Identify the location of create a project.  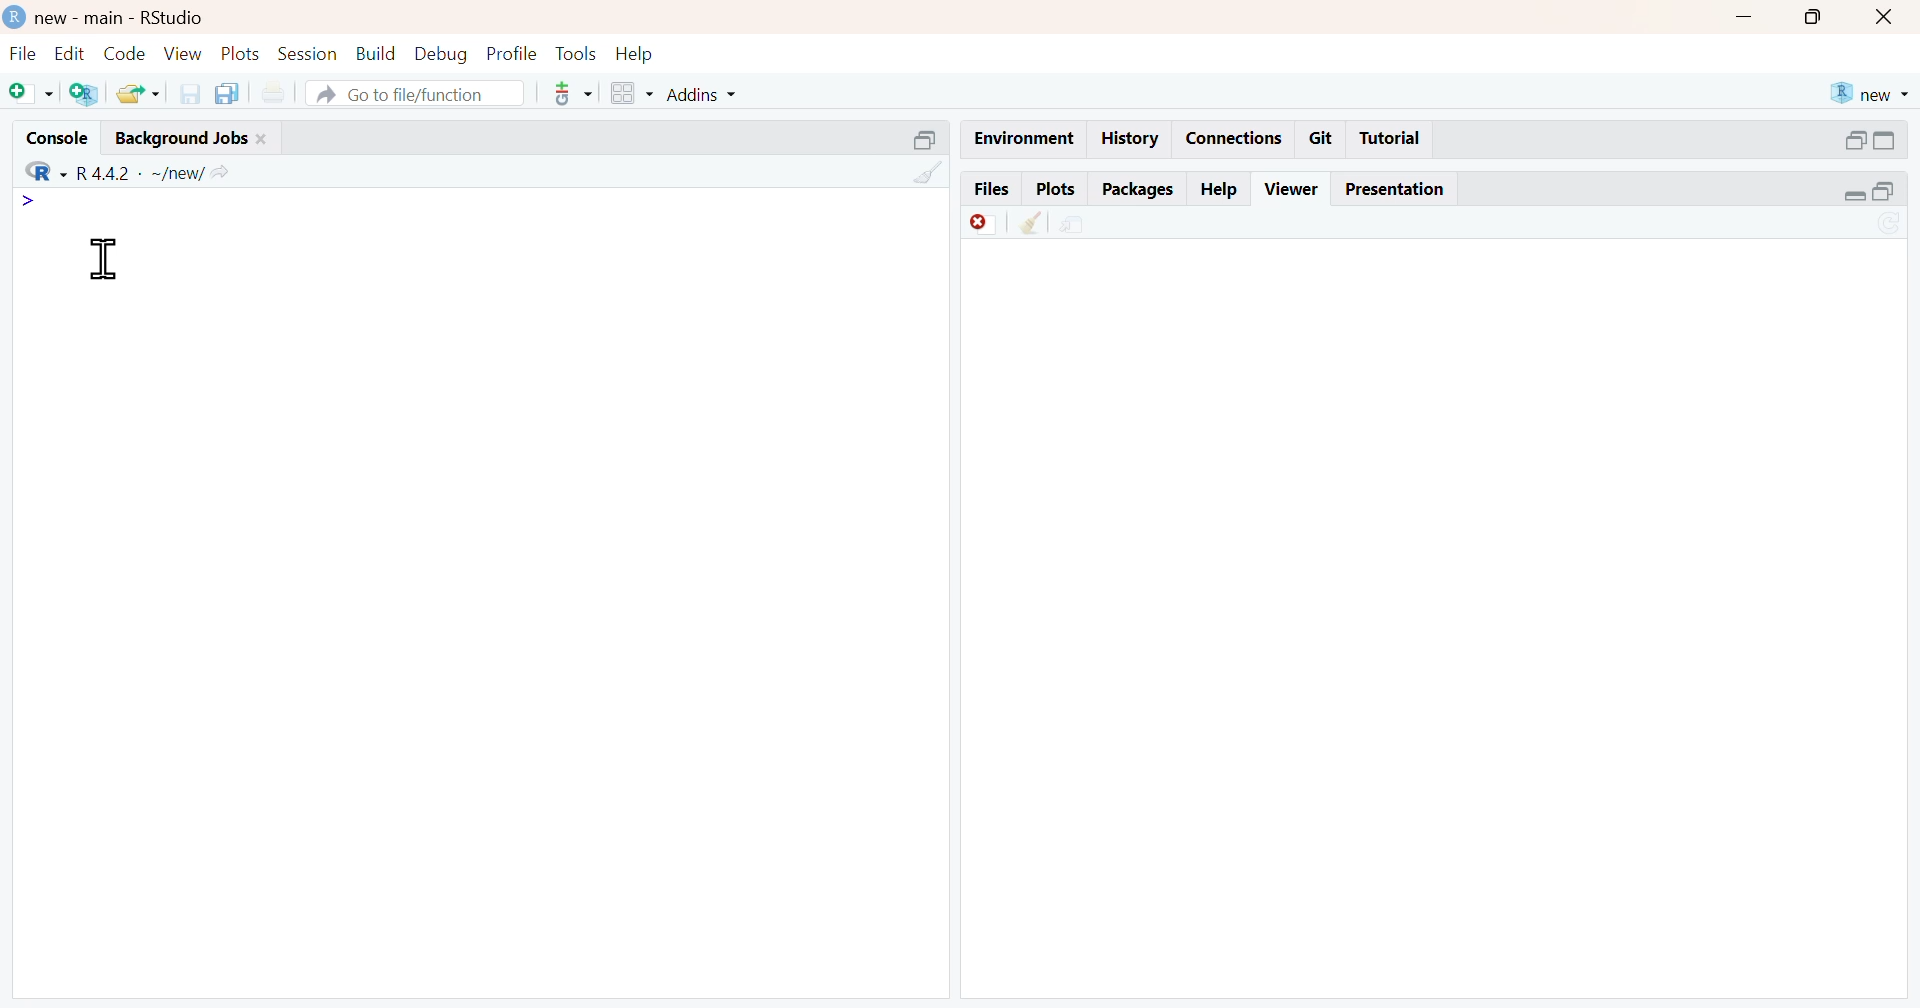
(87, 94).